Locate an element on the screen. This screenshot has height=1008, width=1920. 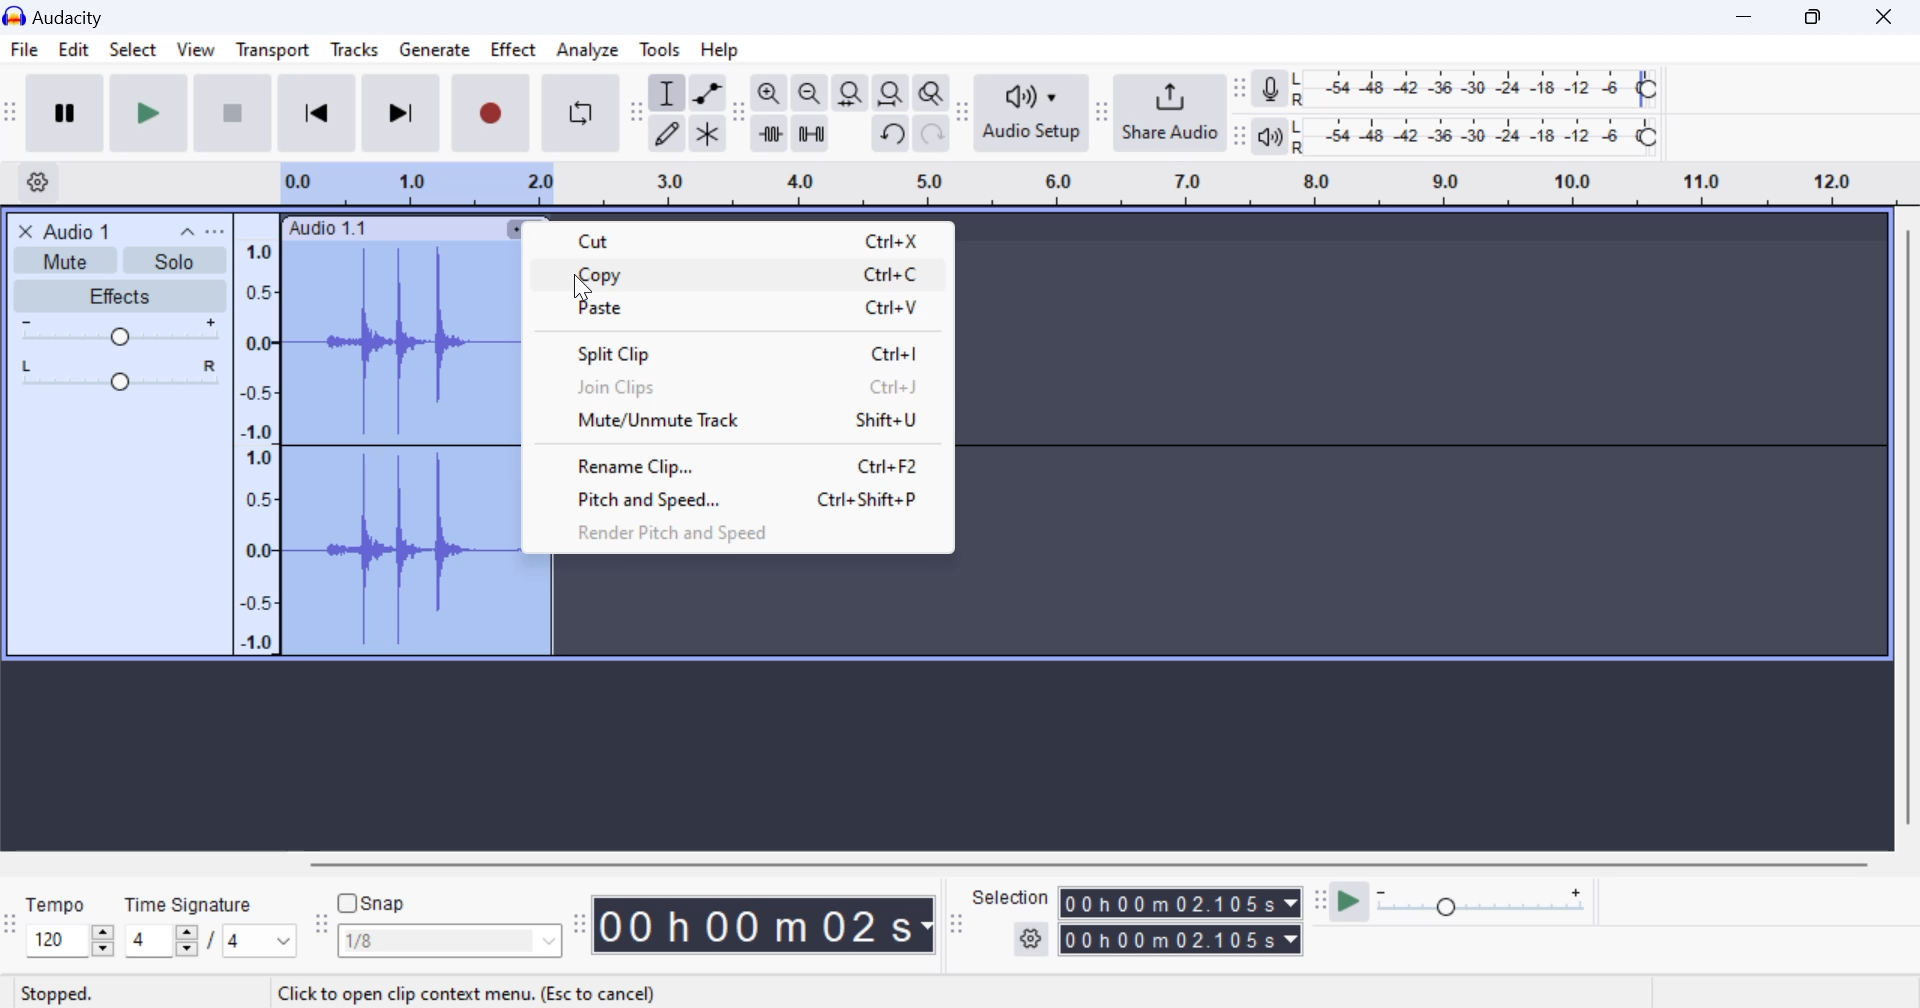
Window Title is located at coordinates (64, 16).